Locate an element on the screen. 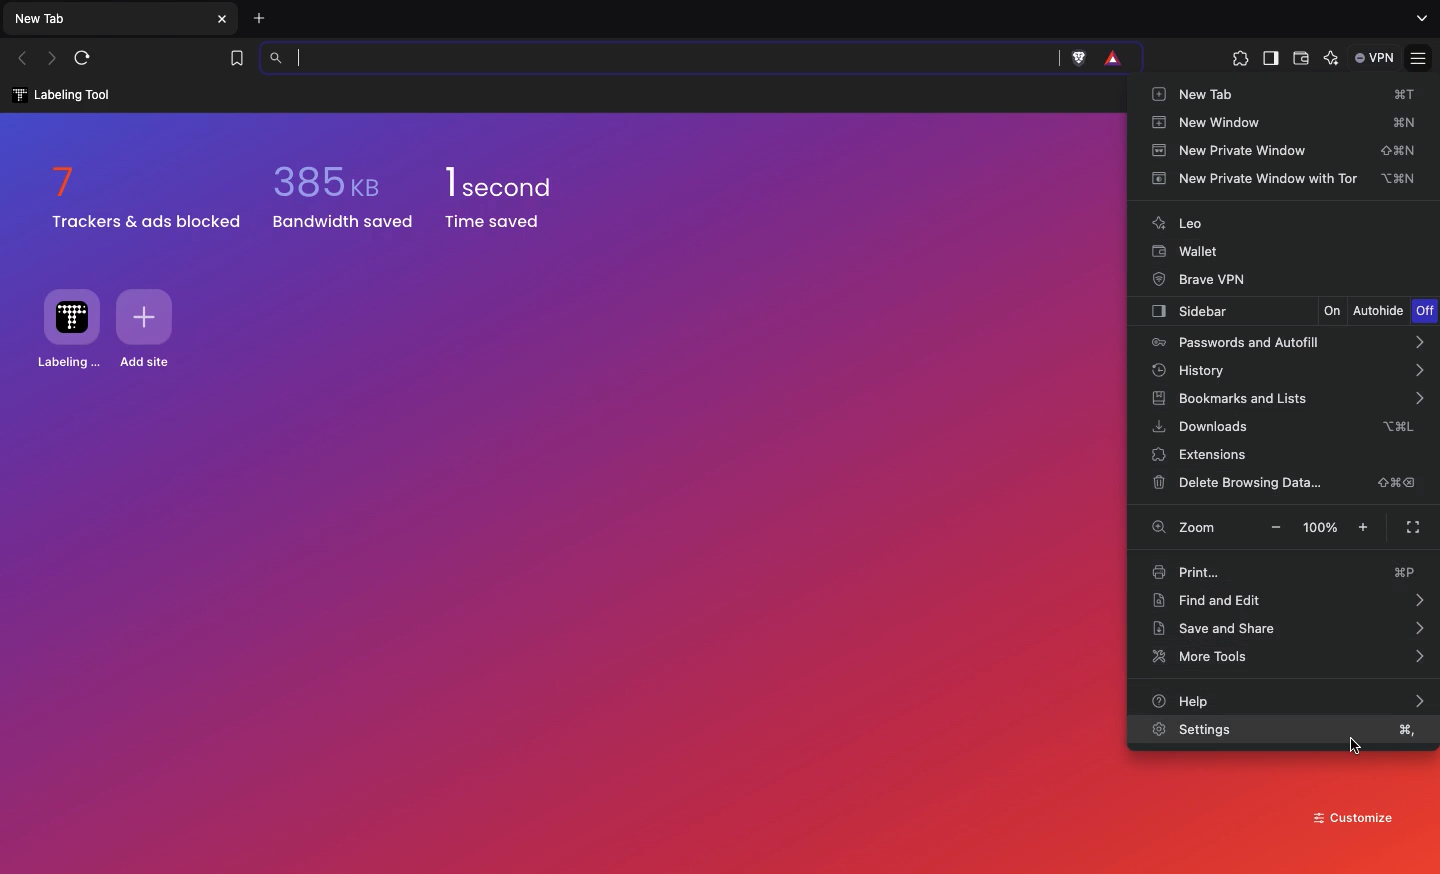  1 second Time saved is located at coordinates (526, 199).